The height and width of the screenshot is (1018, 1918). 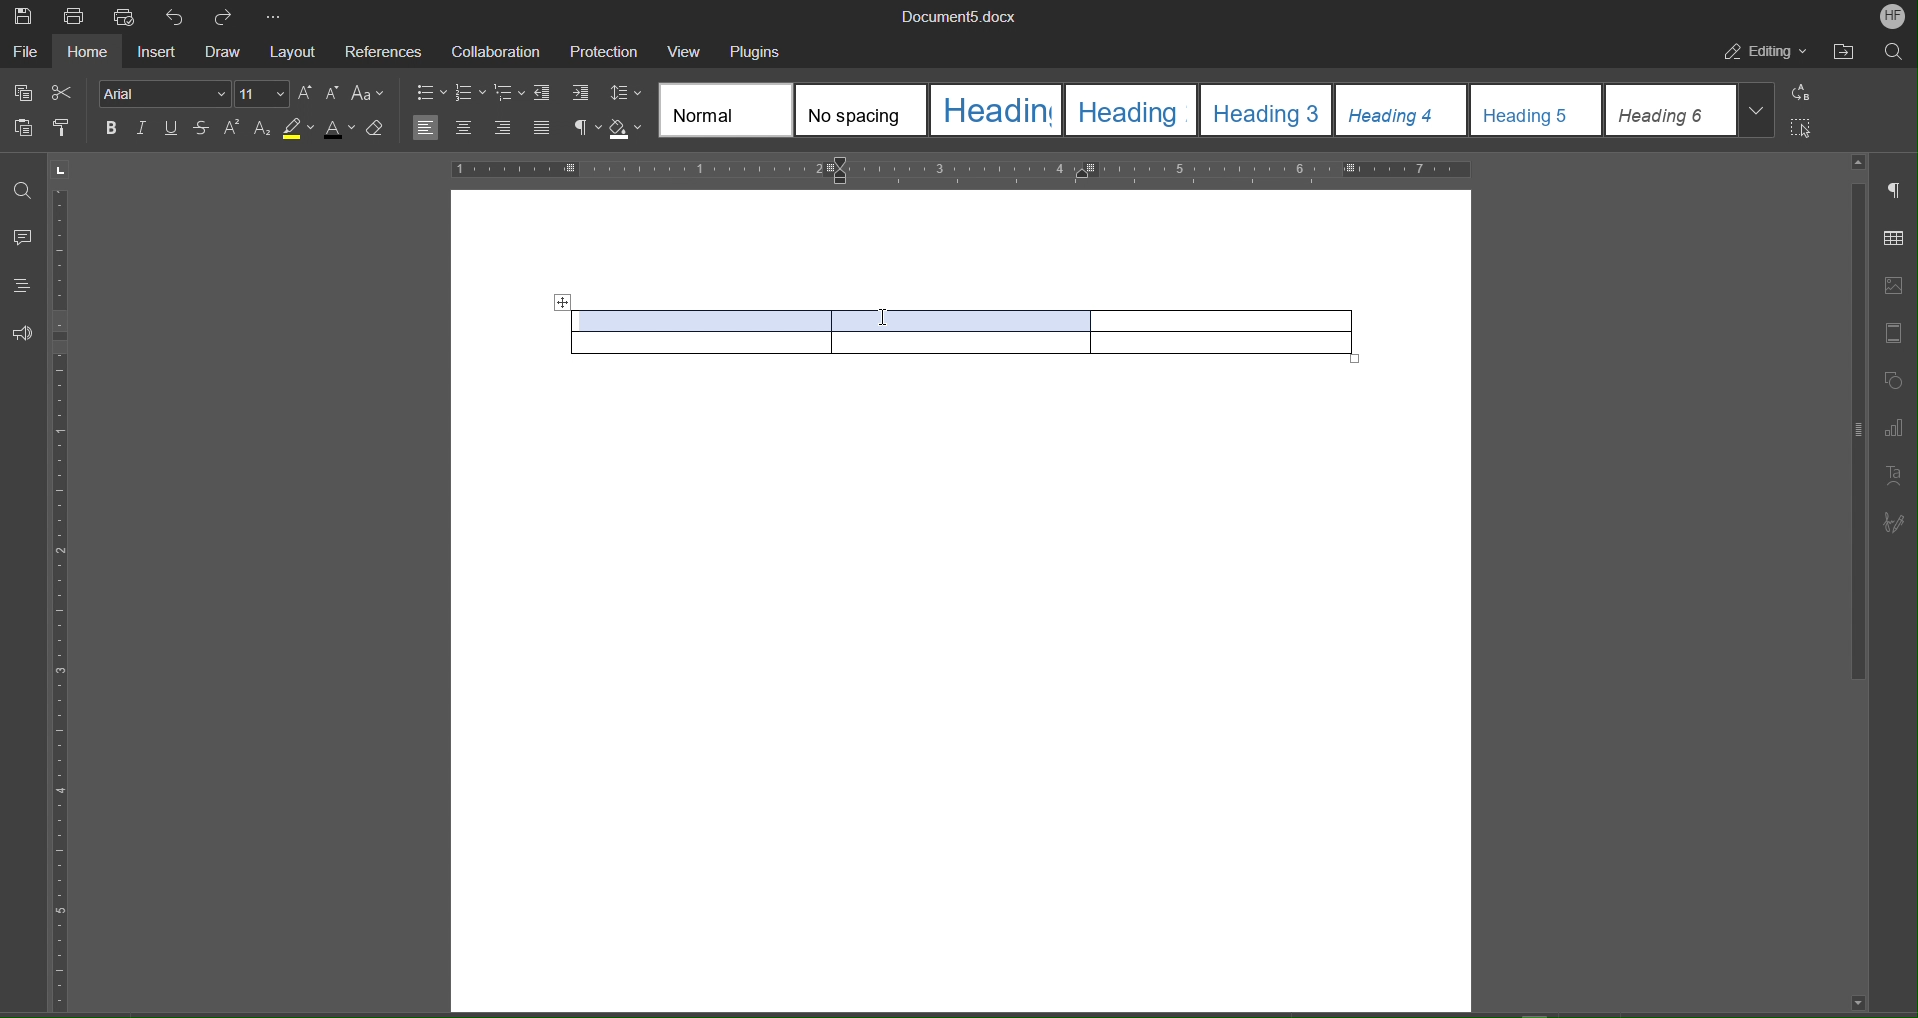 What do you see at coordinates (93, 55) in the screenshot?
I see `Home` at bounding box center [93, 55].